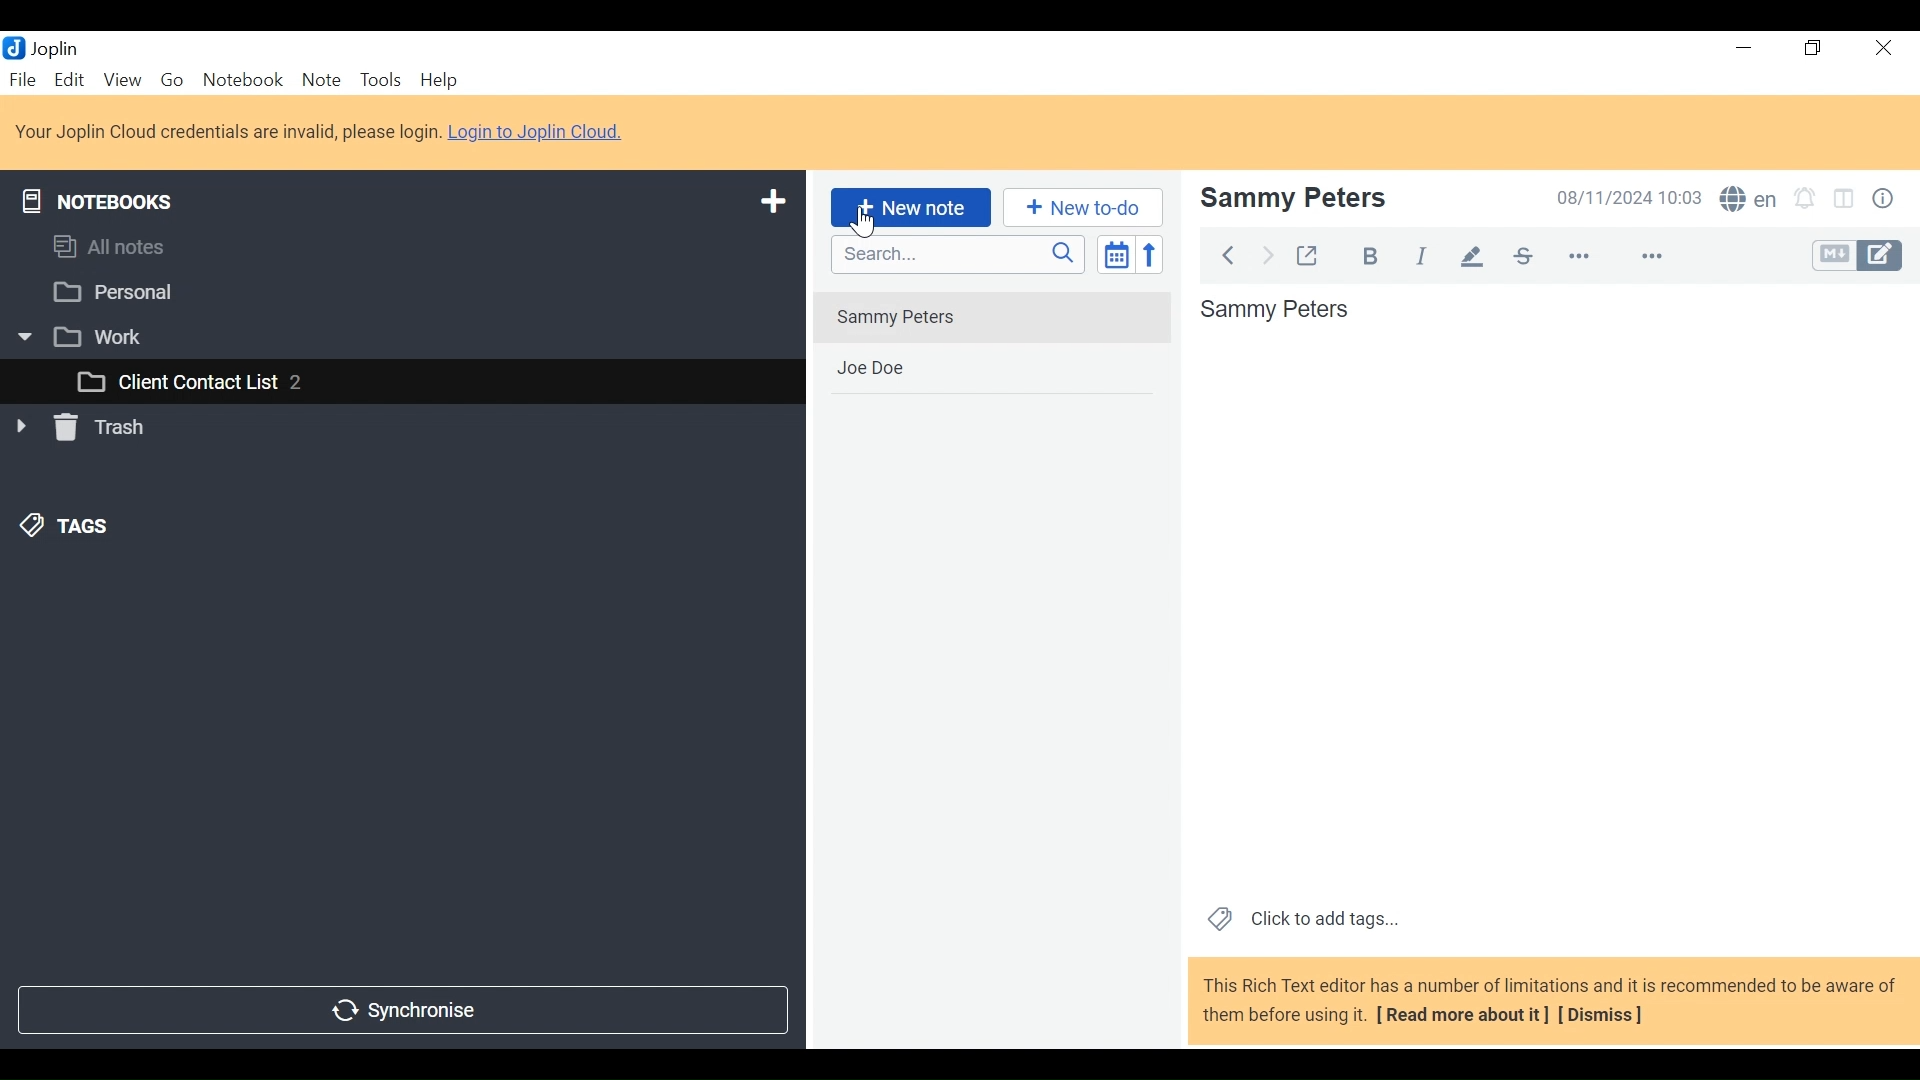  I want to click on Tags, so click(61, 529).